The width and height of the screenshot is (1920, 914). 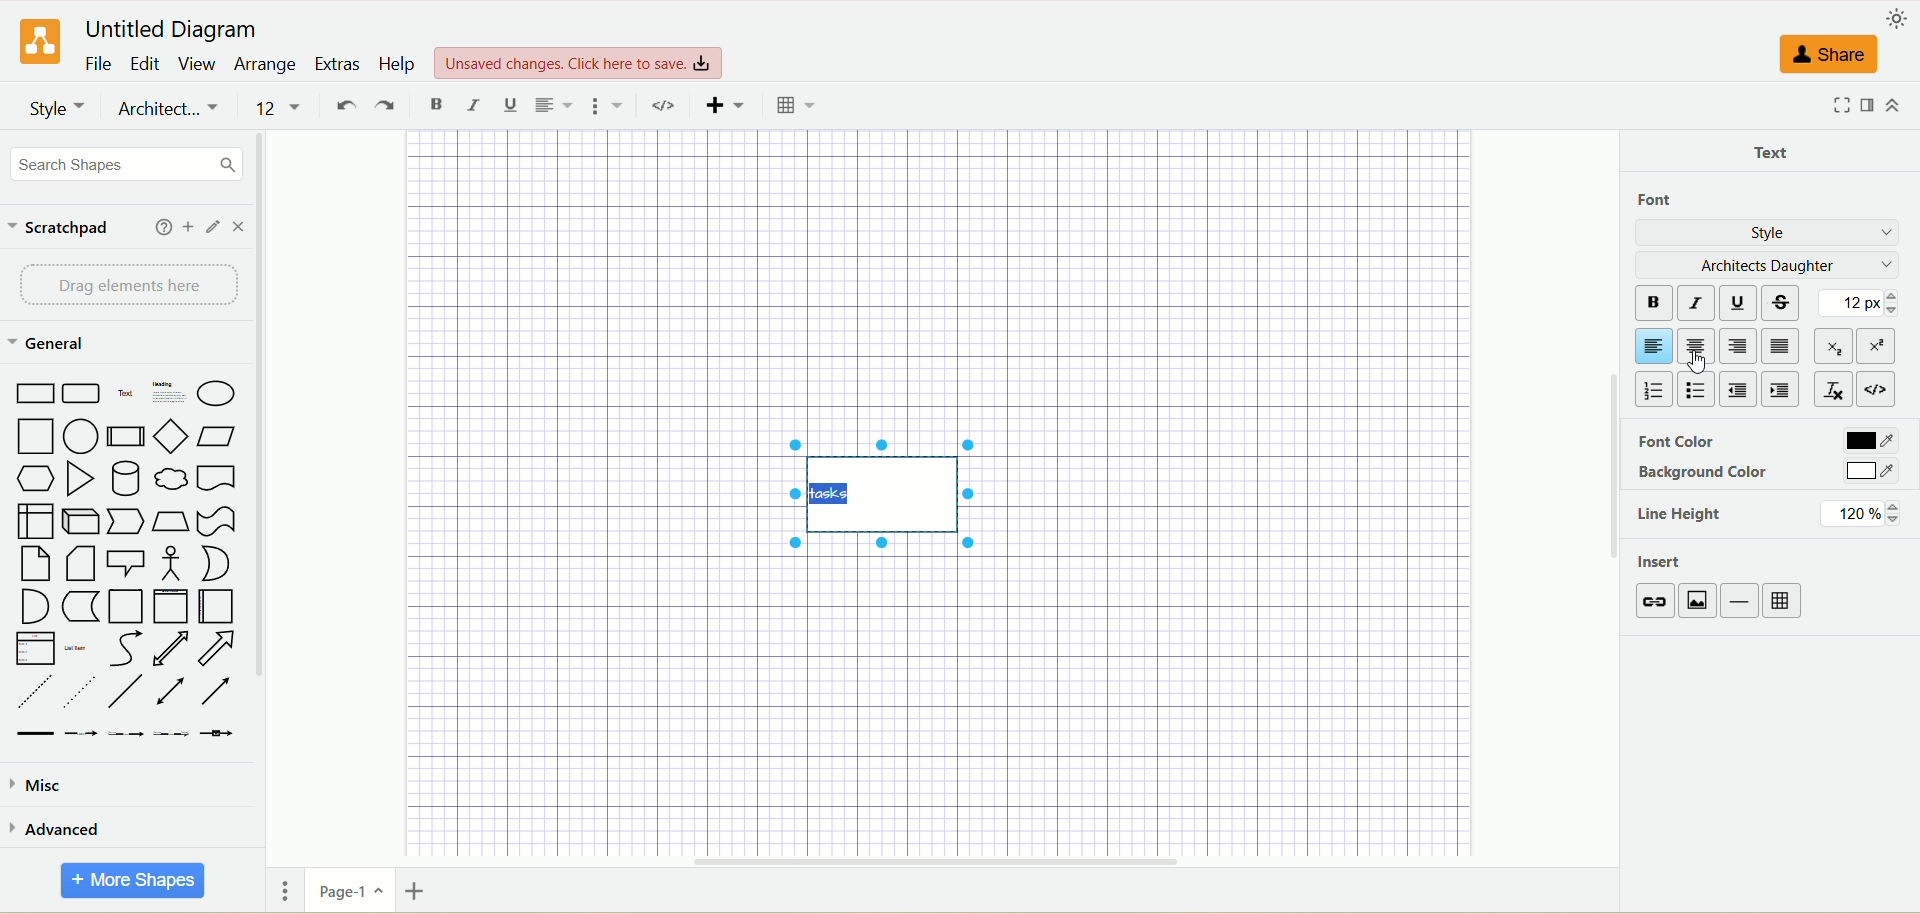 I want to click on Arrow with Break, so click(x=82, y=734).